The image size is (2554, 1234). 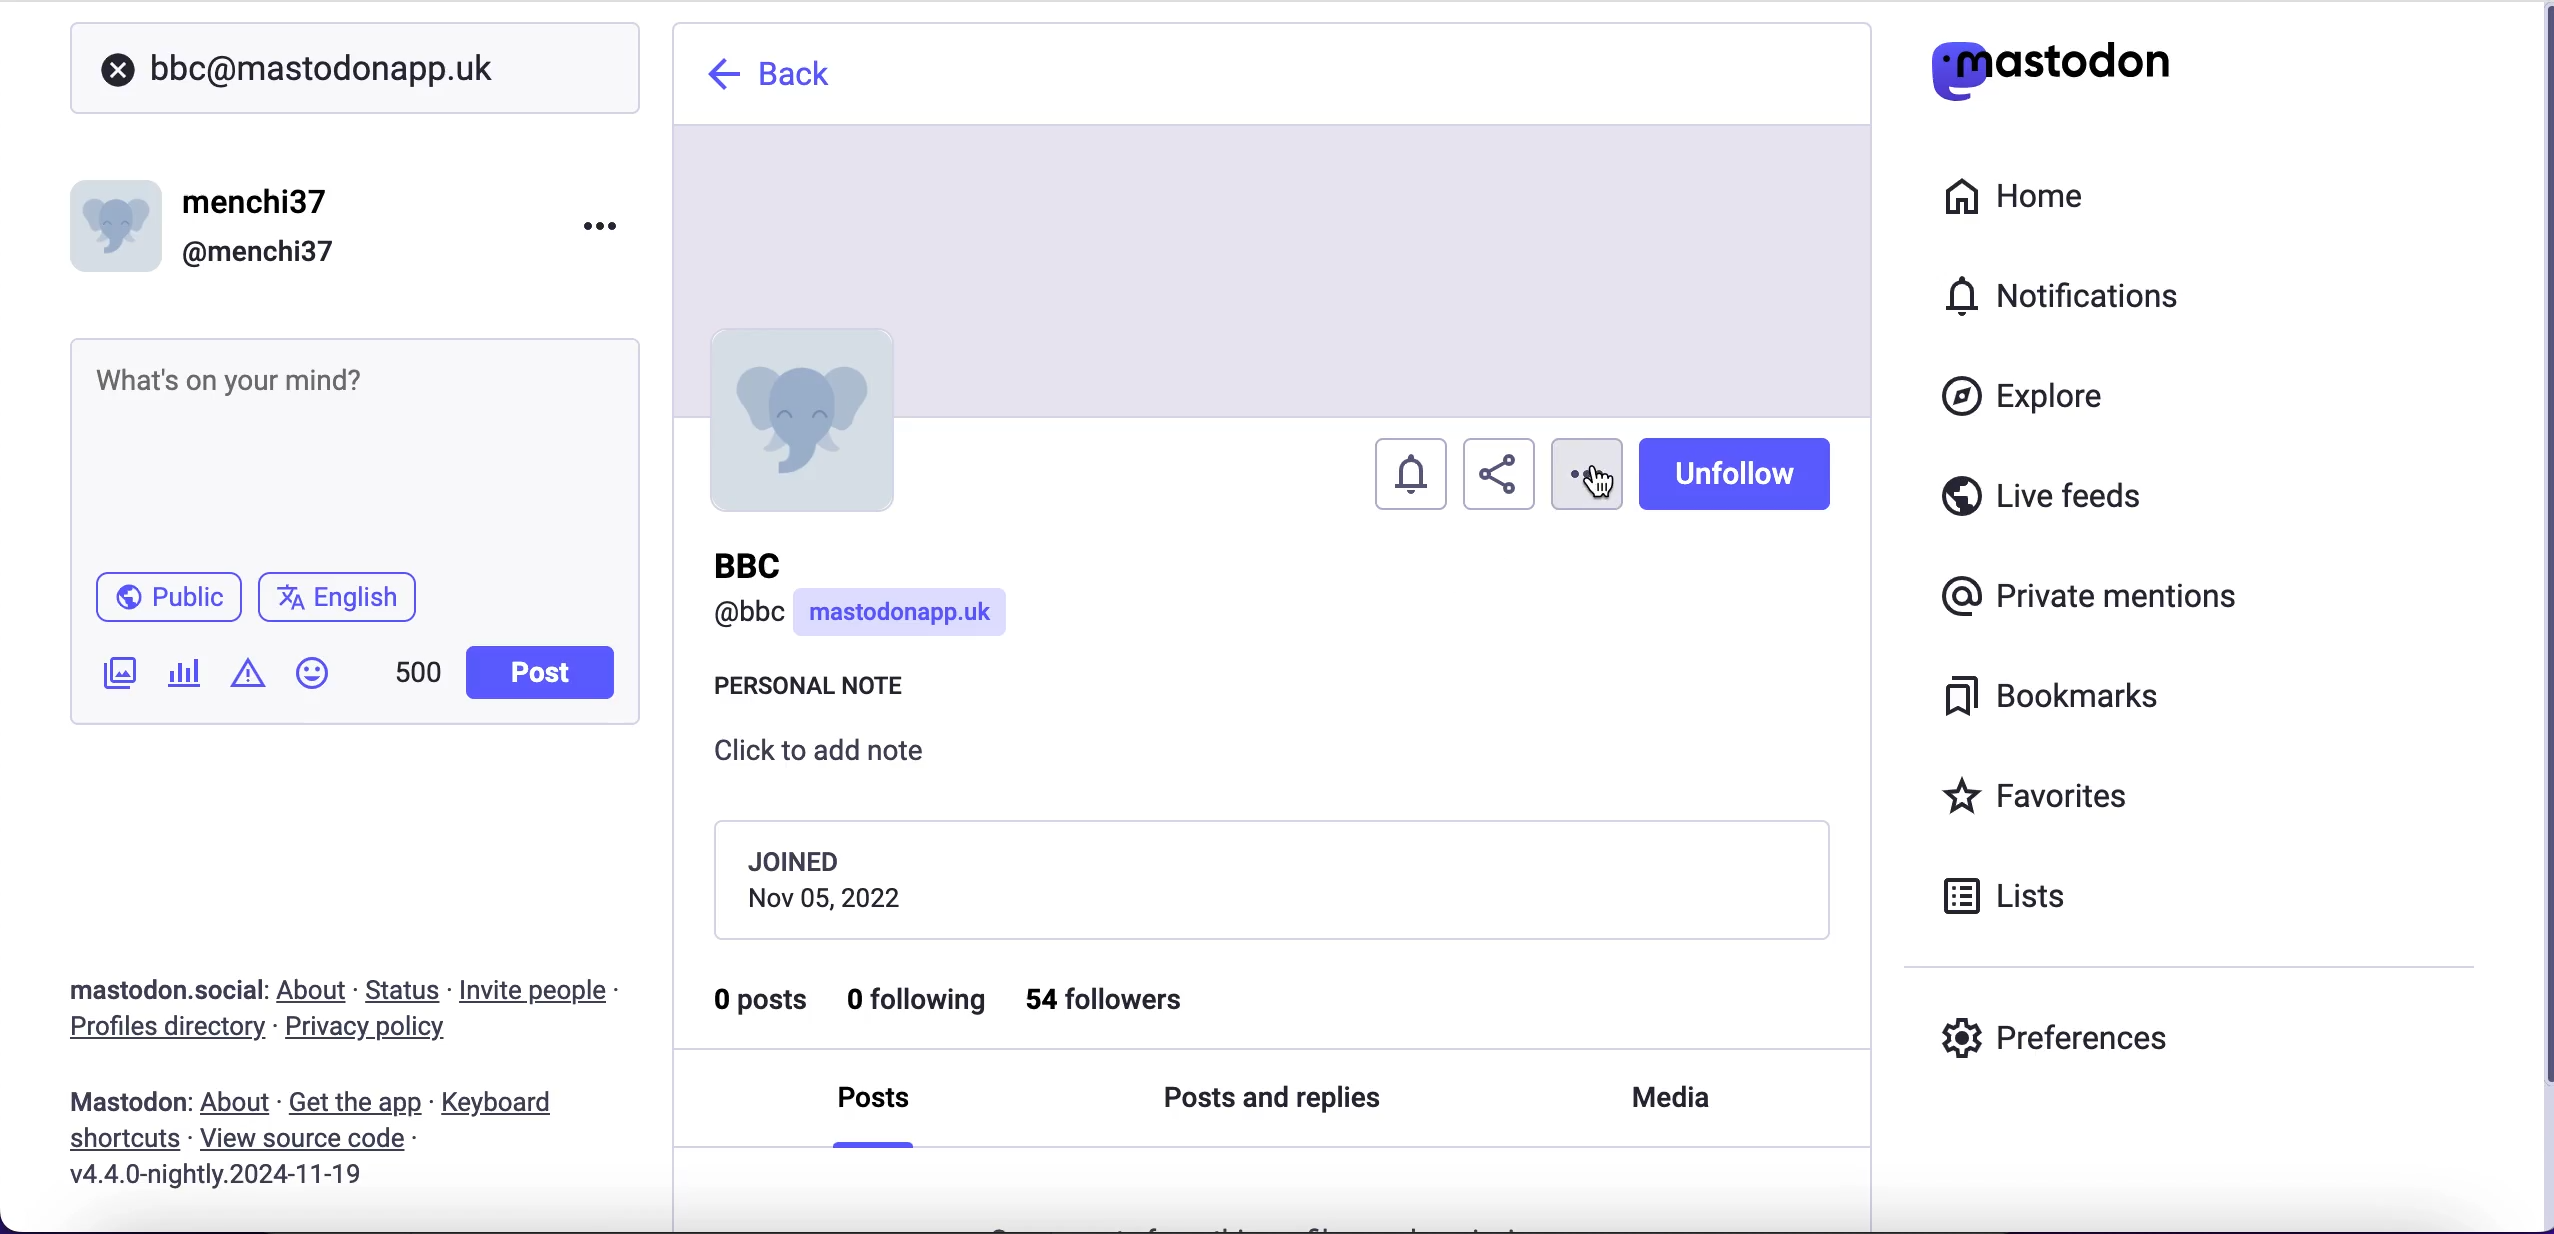 I want to click on share, so click(x=1499, y=479).